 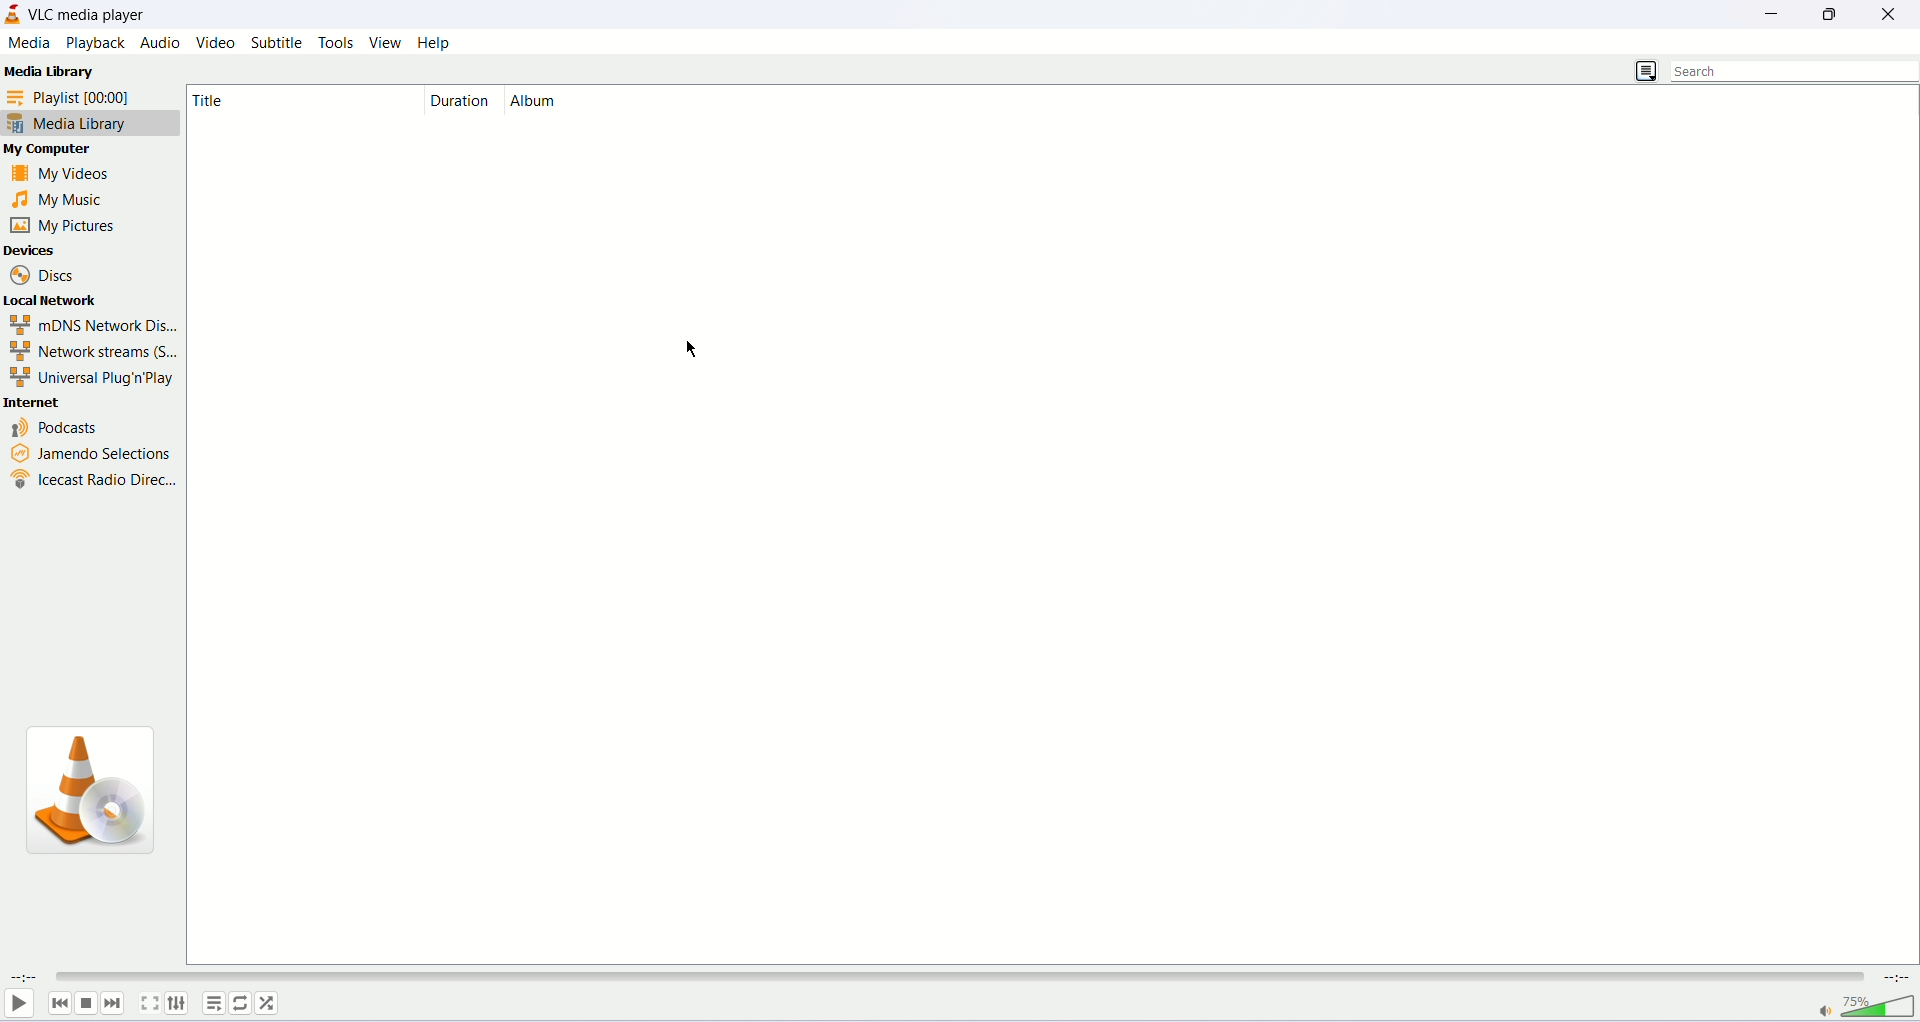 What do you see at coordinates (1790, 71) in the screenshot?
I see `search` at bounding box center [1790, 71].